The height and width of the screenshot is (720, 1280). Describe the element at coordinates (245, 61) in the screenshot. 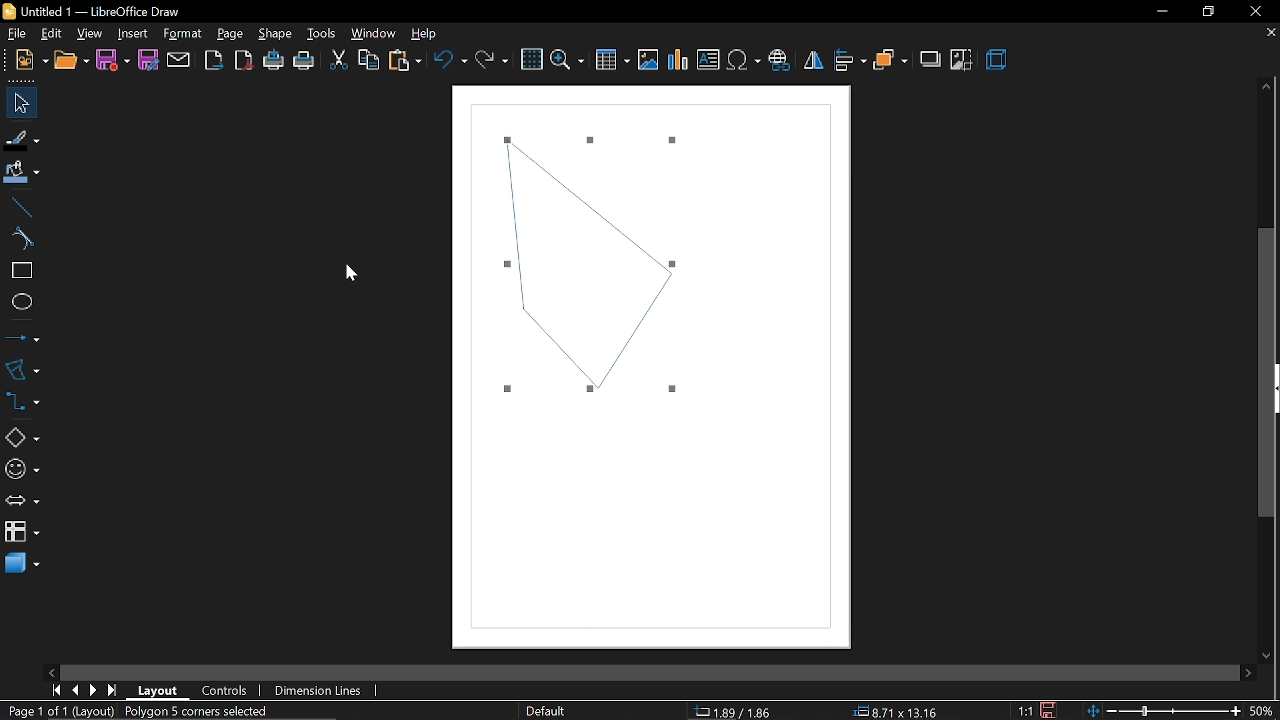

I see `export as pdf` at that location.